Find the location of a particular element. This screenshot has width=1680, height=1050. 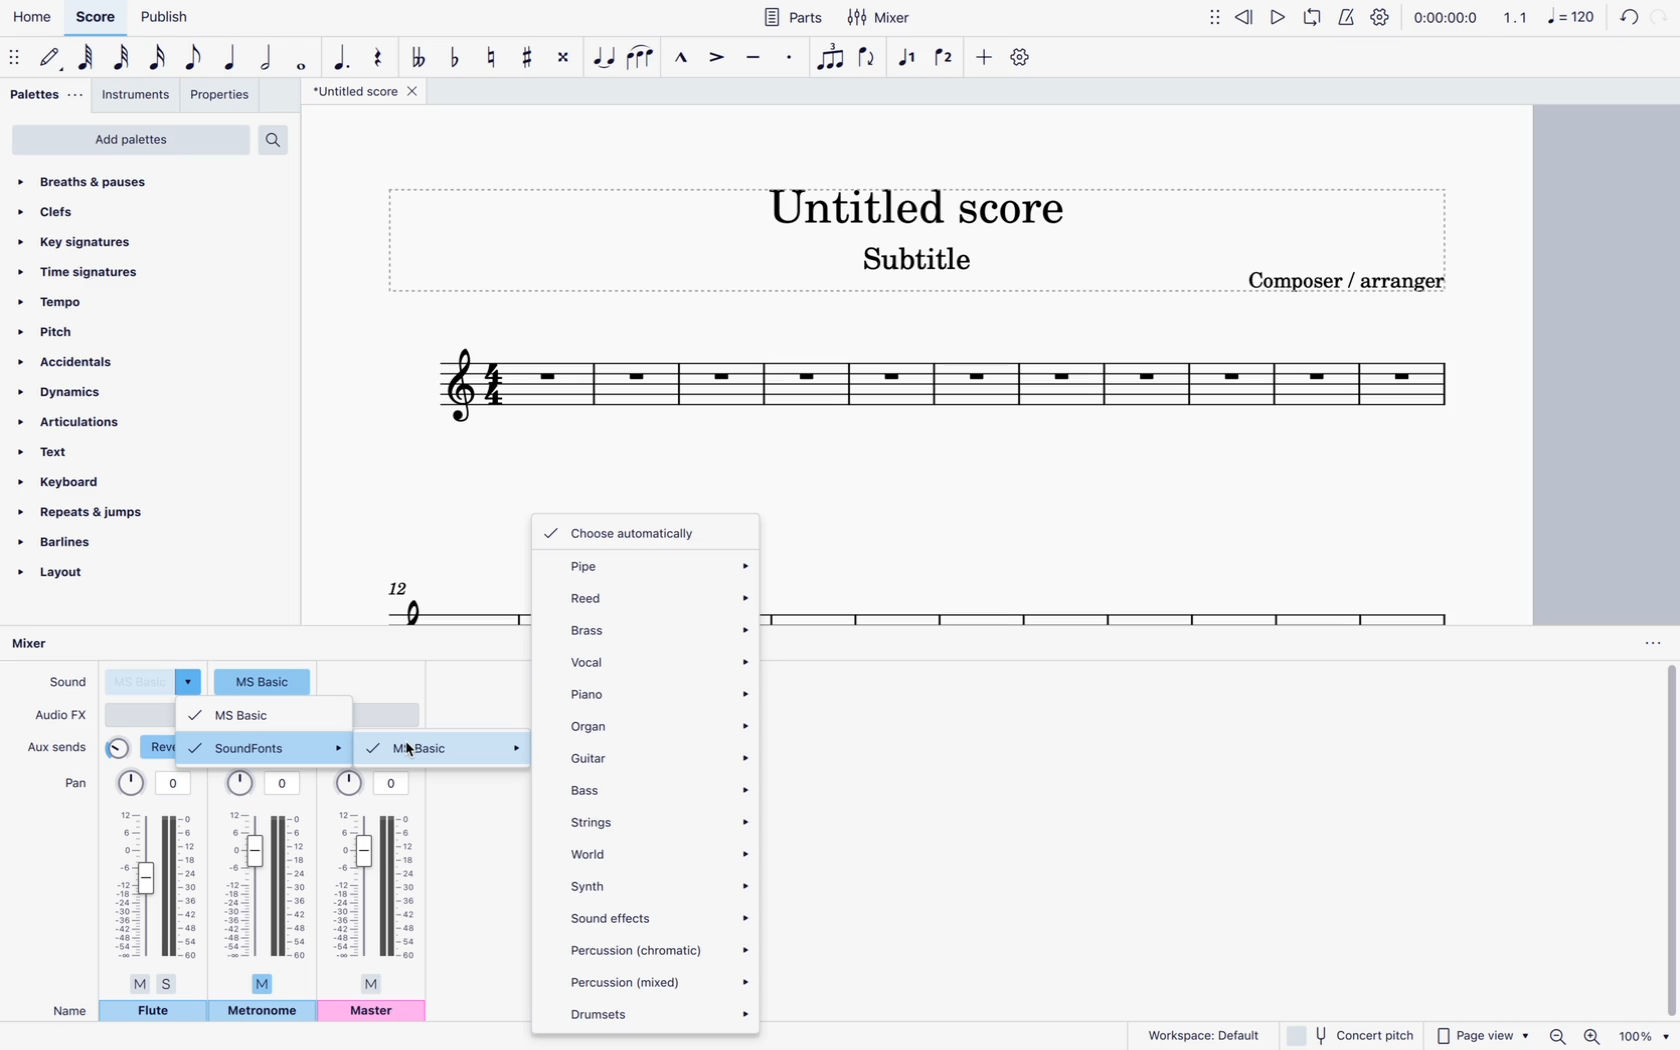

articulations is located at coordinates (75, 425).